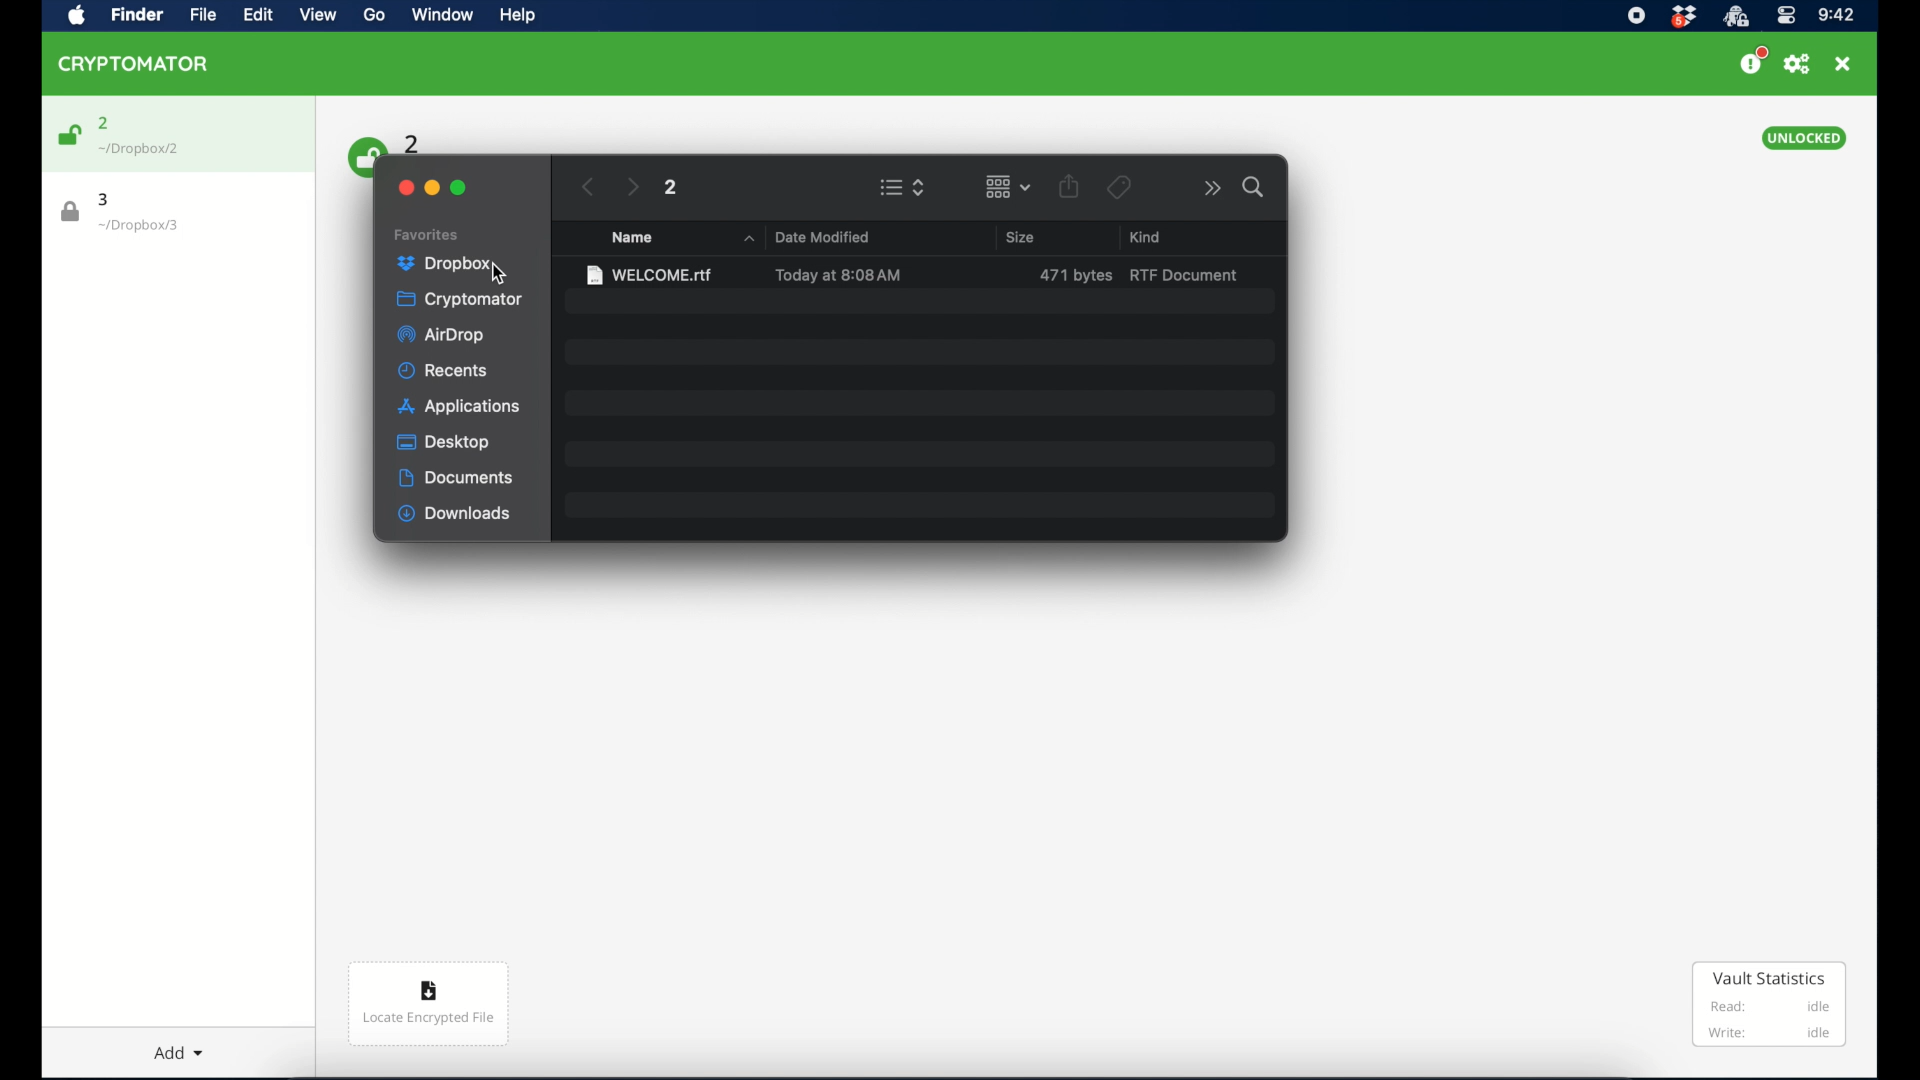 The height and width of the screenshot is (1080, 1920). What do you see at coordinates (822, 236) in the screenshot?
I see `date modified` at bounding box center [822, 236].